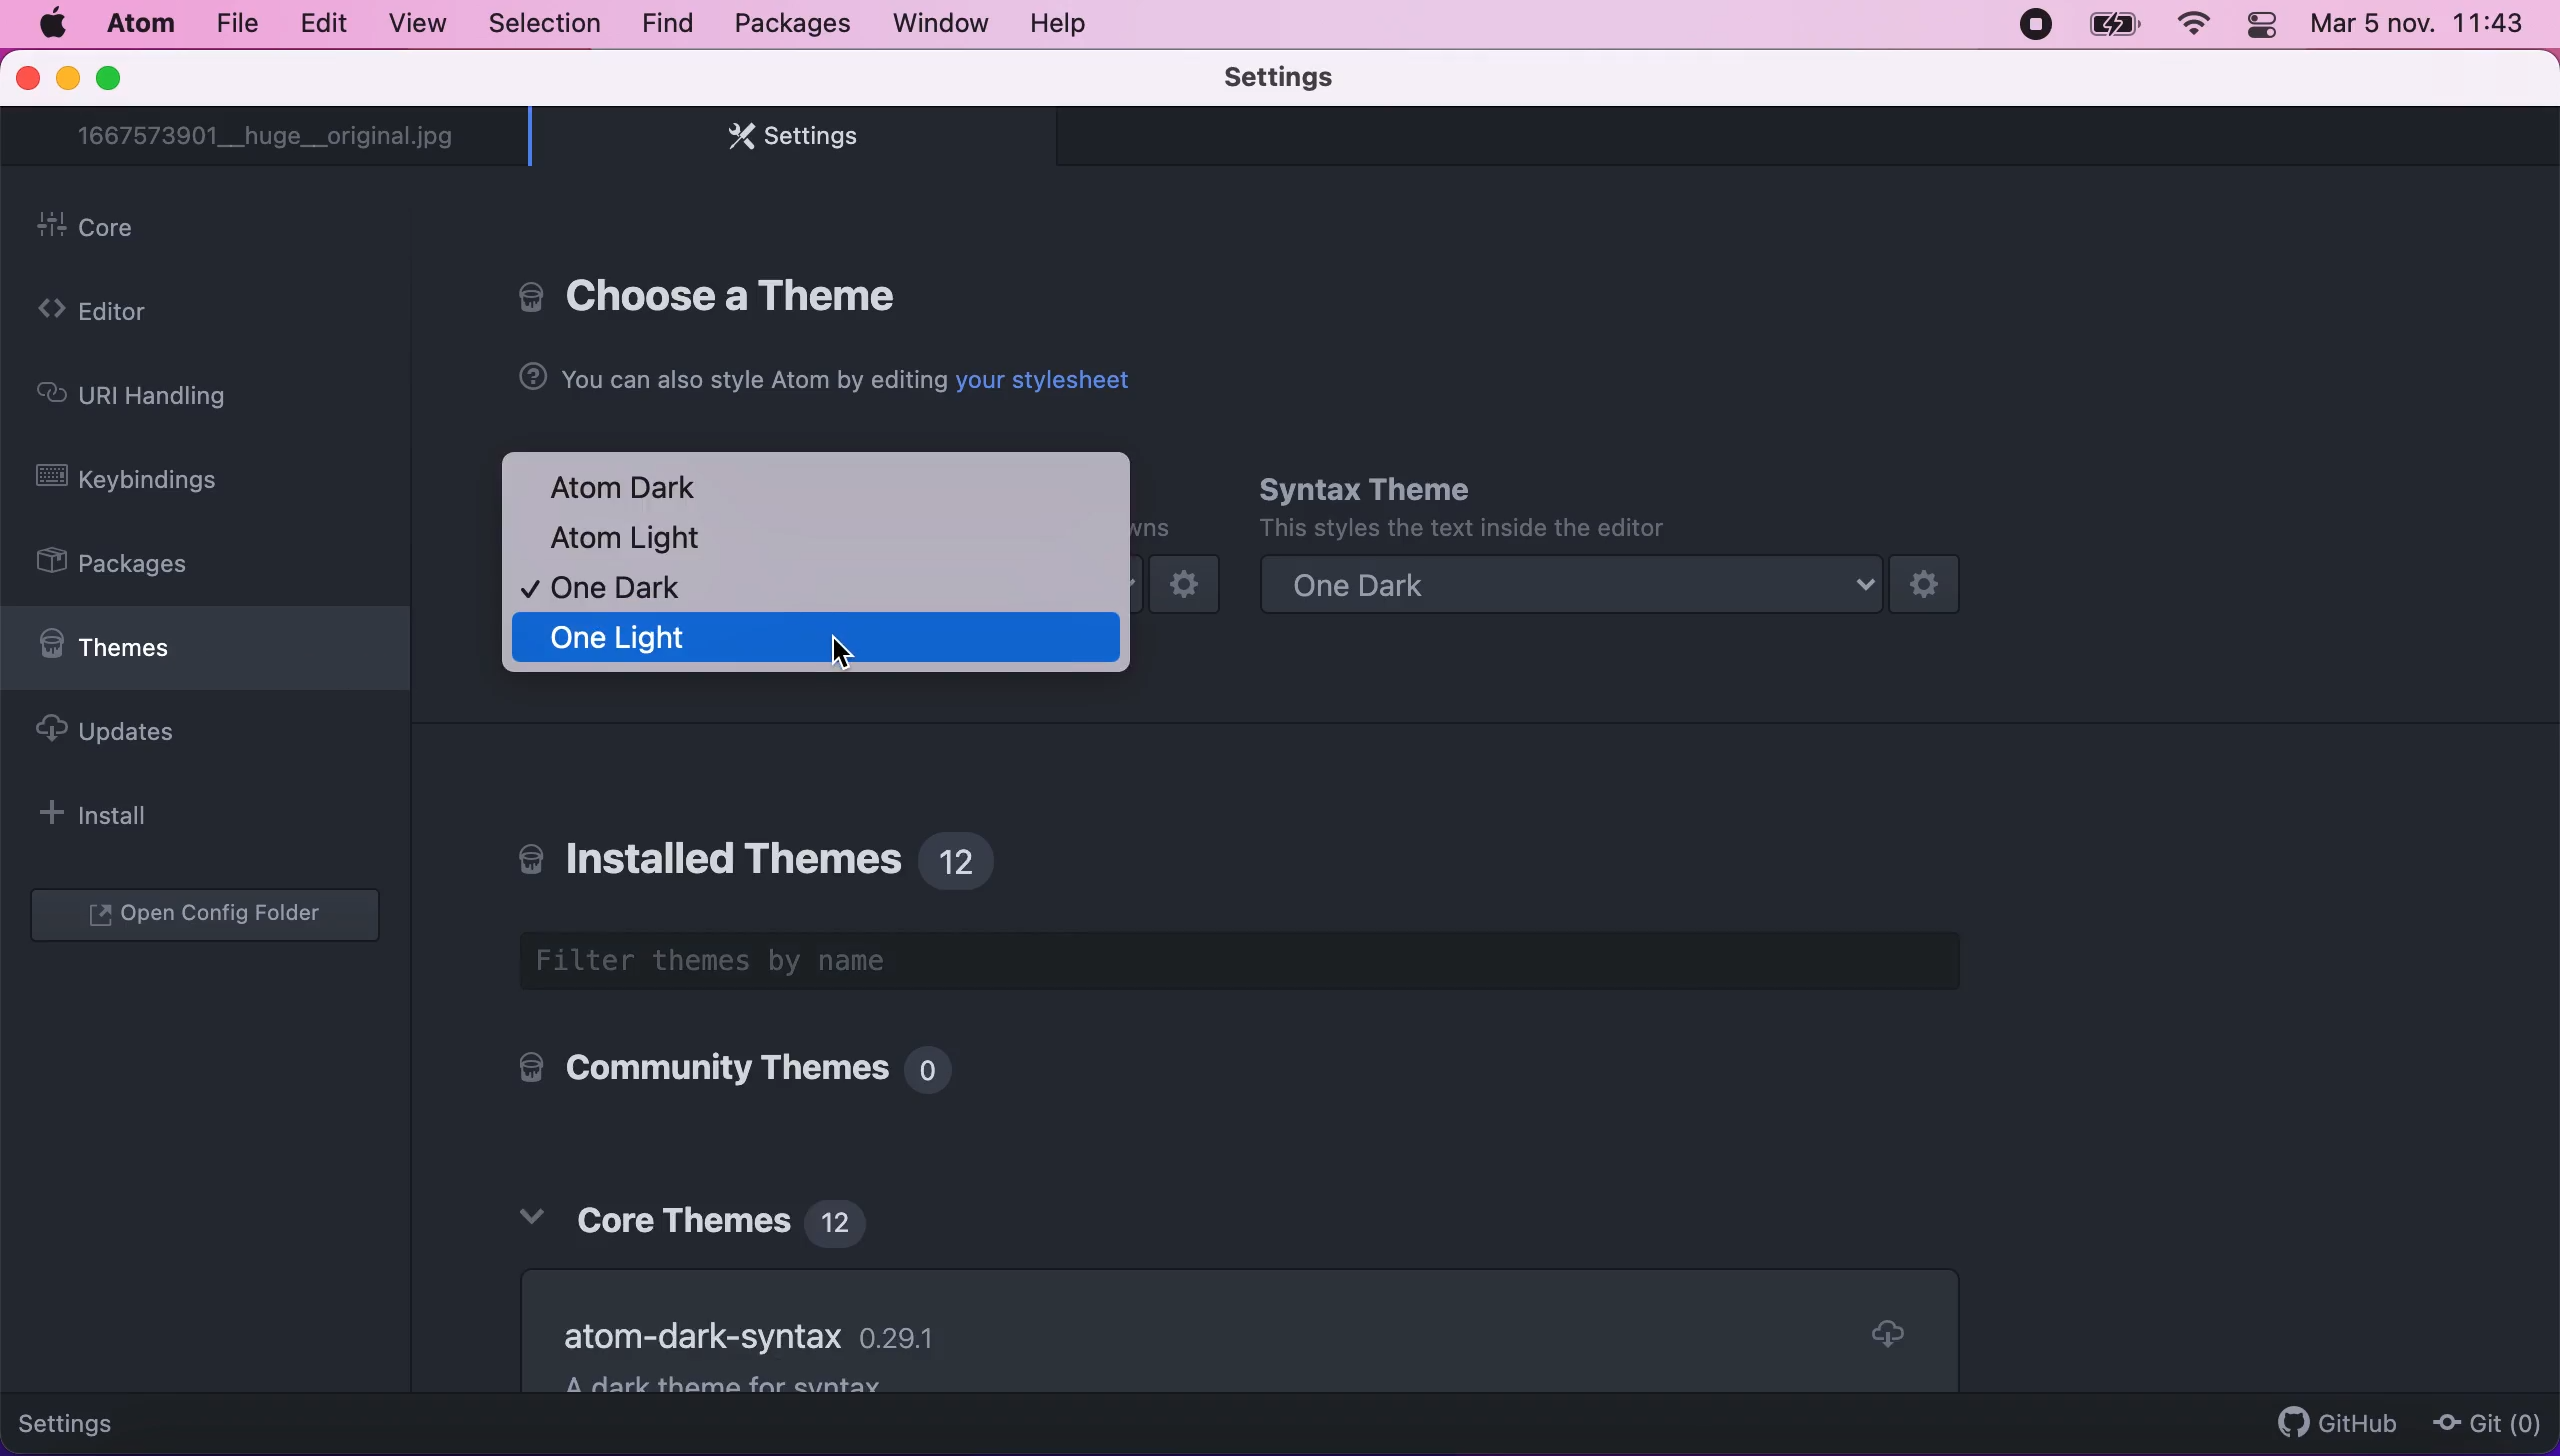 The image size is (2560, 1456). Describe the element at coordinates (136, 817) in the screenshot. I see `install` at that location.